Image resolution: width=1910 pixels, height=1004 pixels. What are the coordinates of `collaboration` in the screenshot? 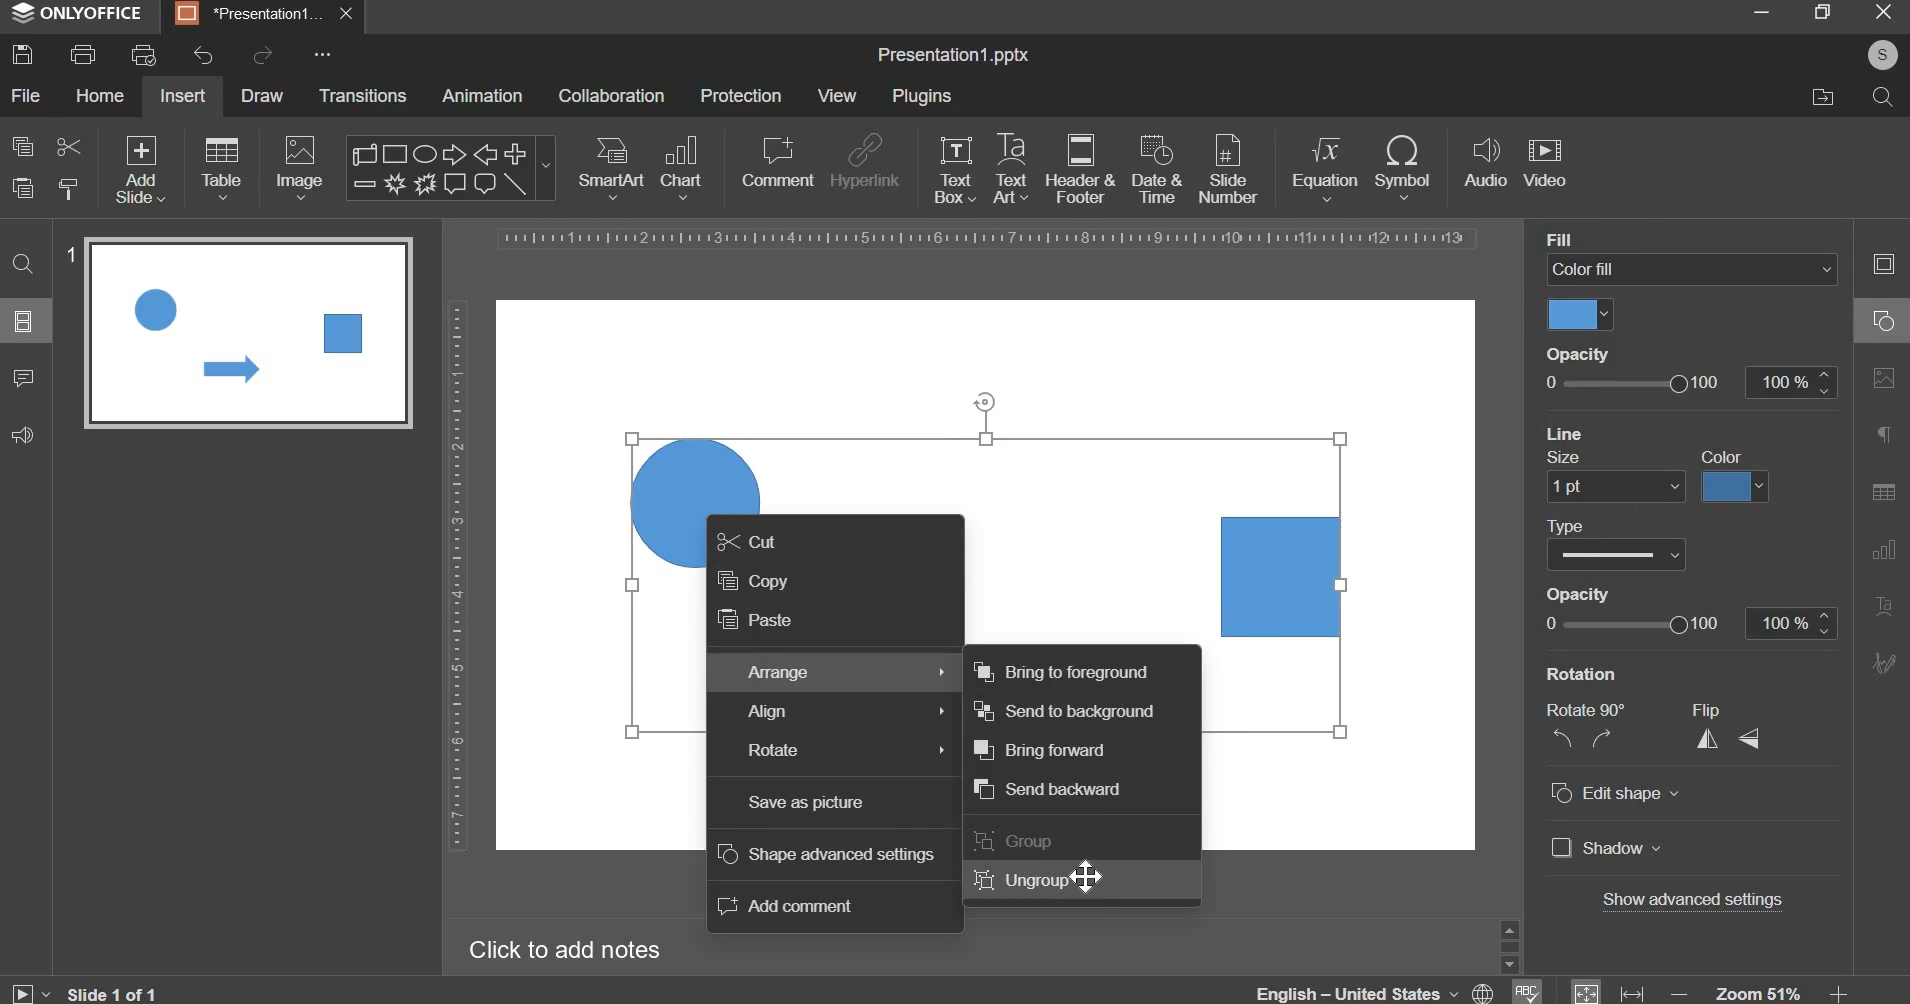 It's located at (611, 96).